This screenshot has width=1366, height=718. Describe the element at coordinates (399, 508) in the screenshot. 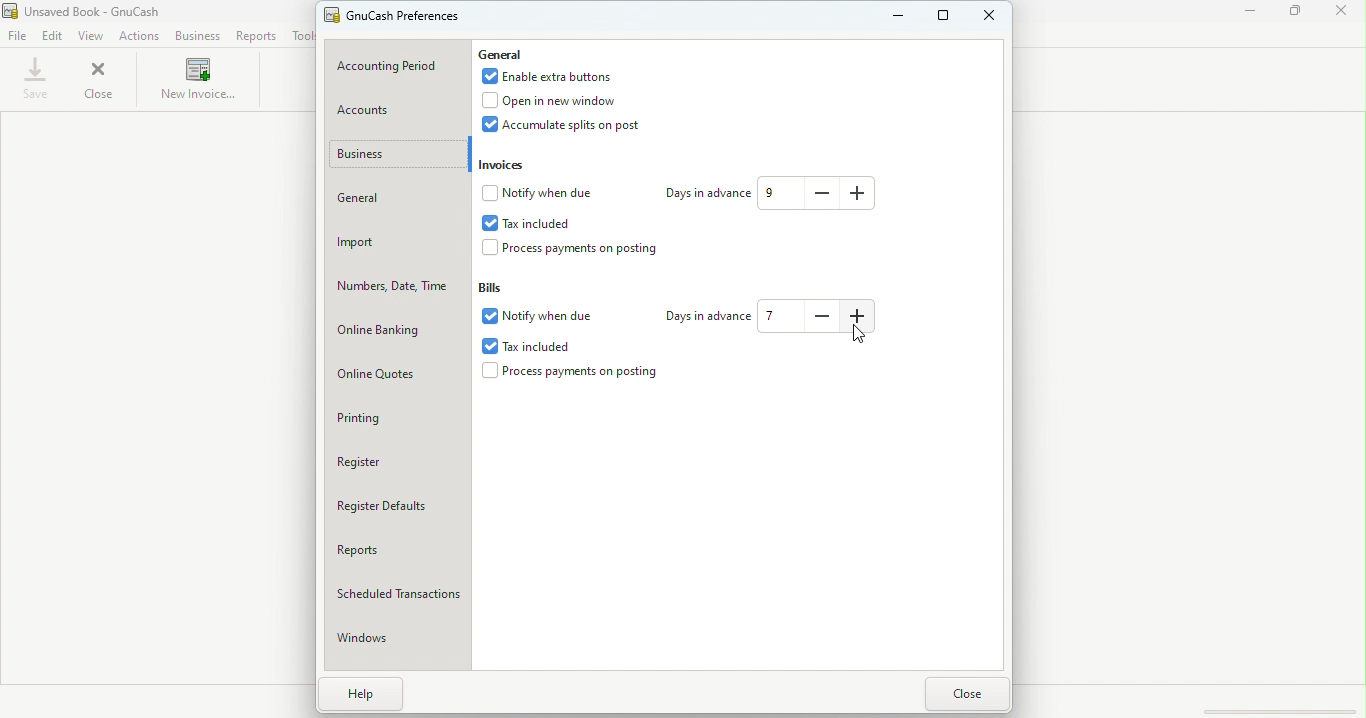

I see `Register defaults` at that location.